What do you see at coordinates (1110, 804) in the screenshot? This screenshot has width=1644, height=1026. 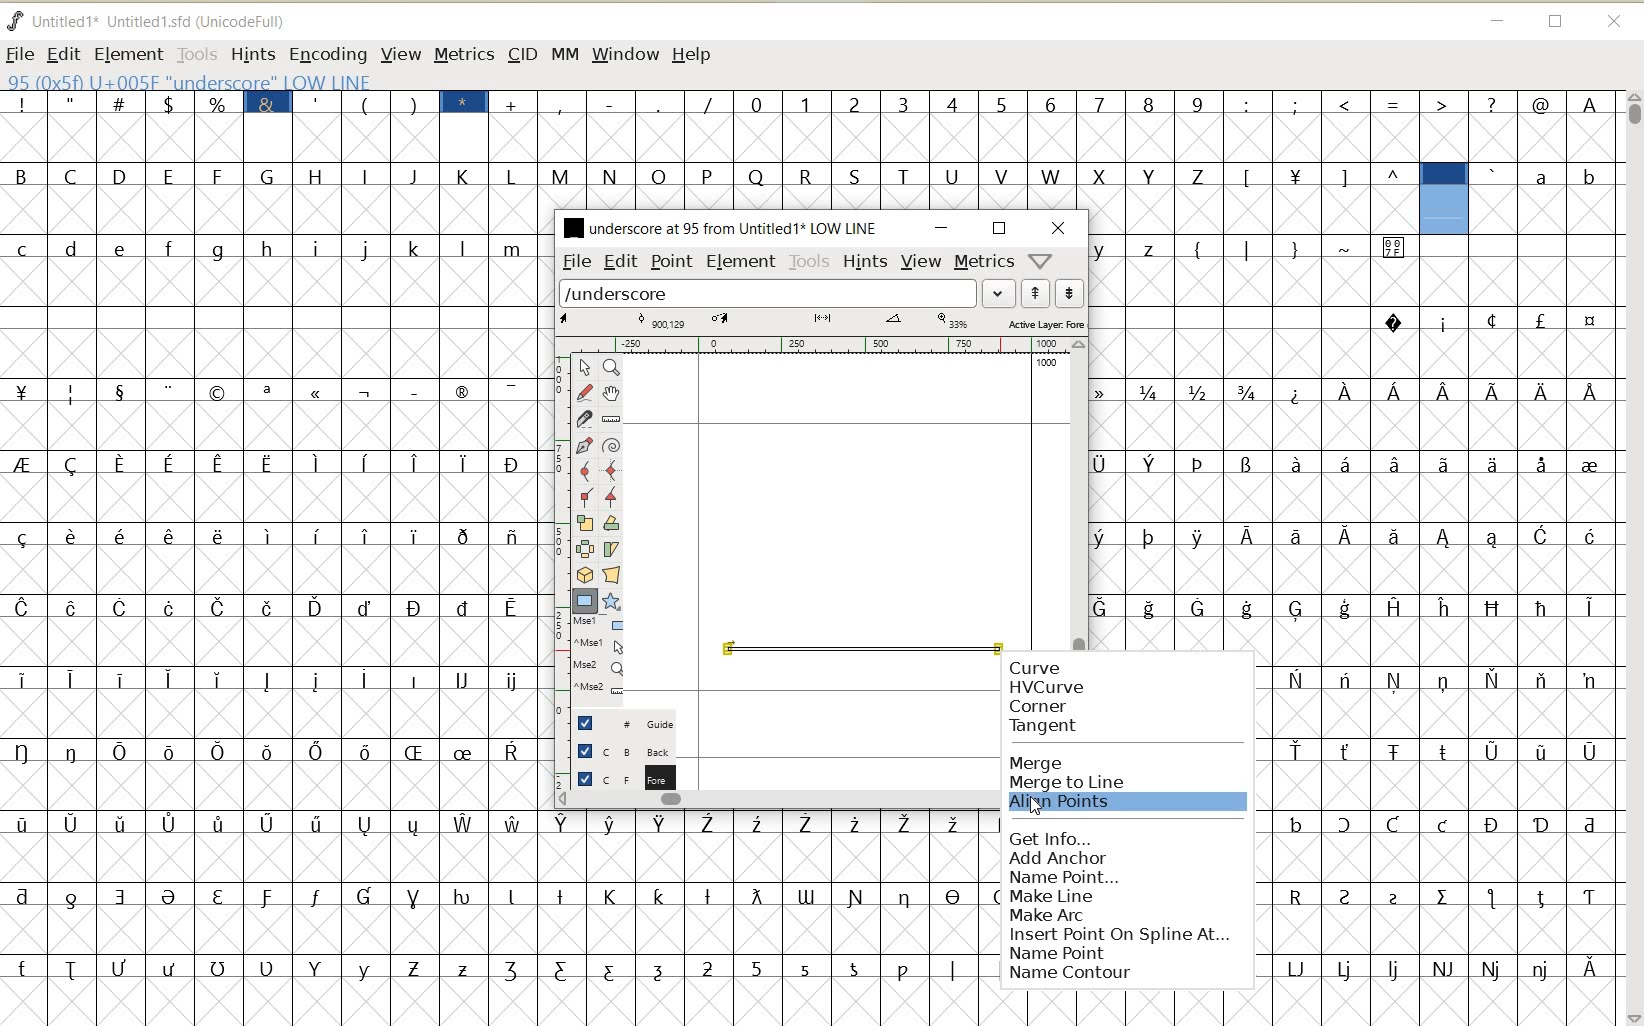 I see `align points` at bounding box center [1110, 804].